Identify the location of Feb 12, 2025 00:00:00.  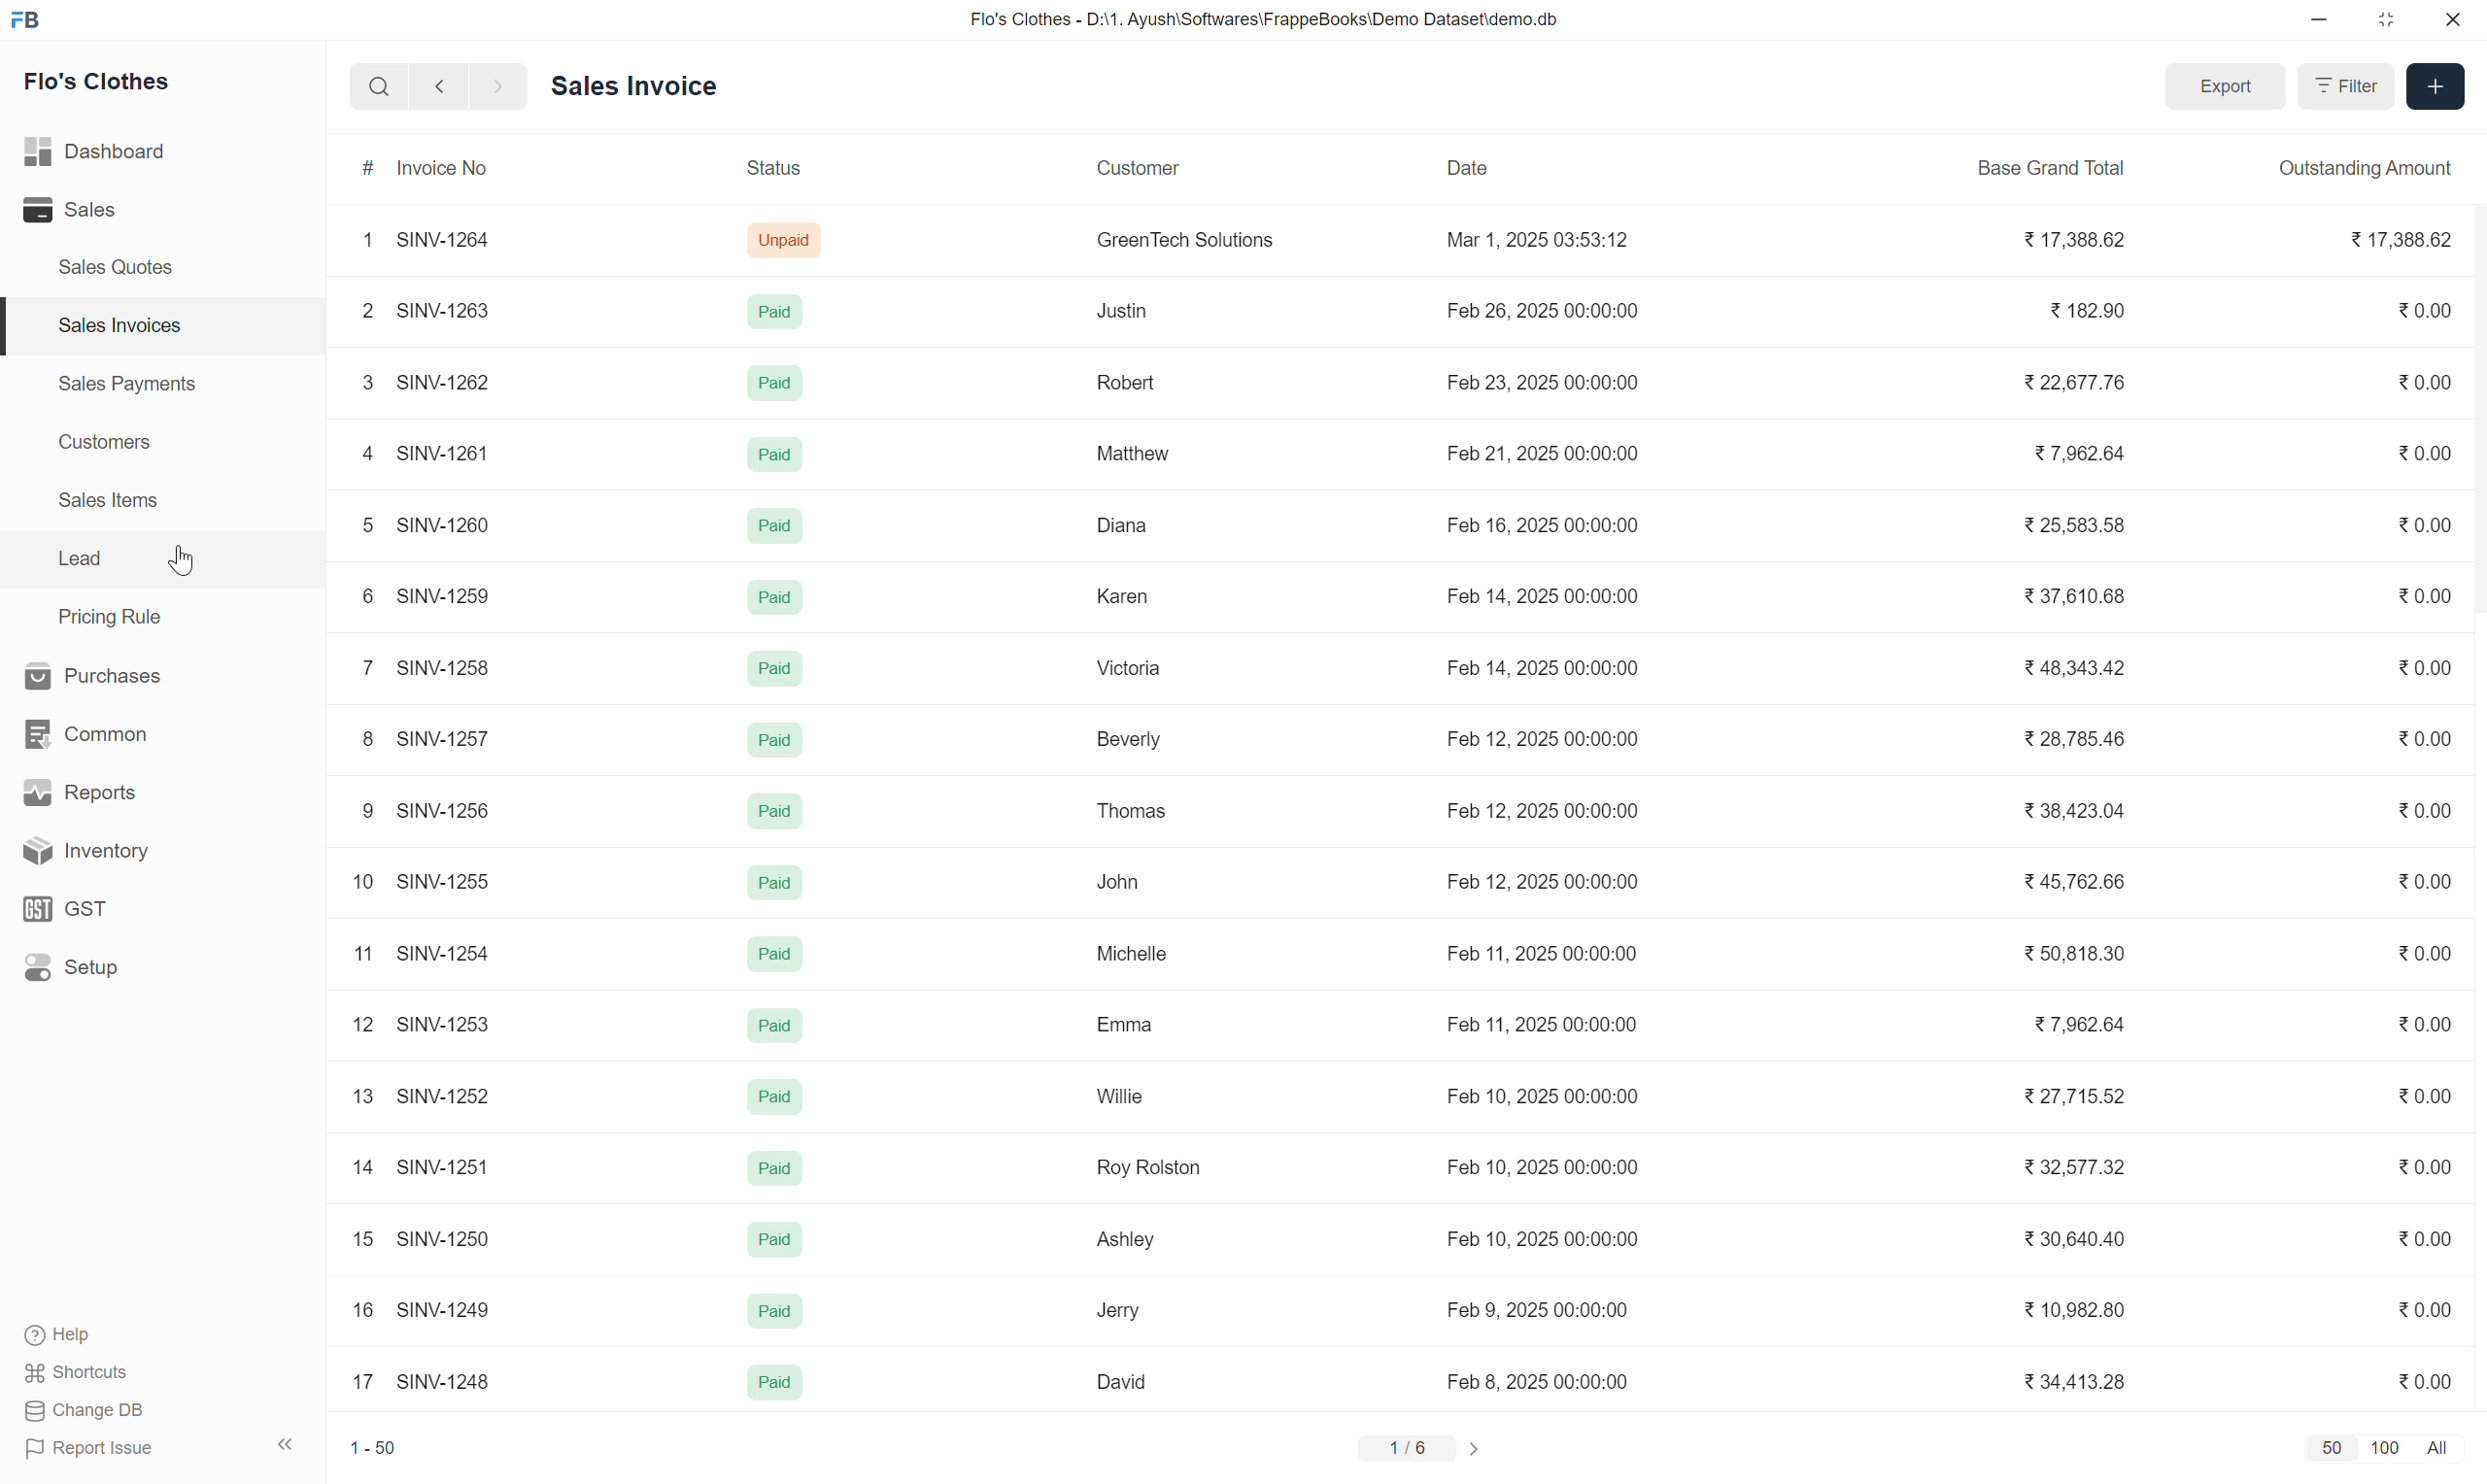
(1563, 737).